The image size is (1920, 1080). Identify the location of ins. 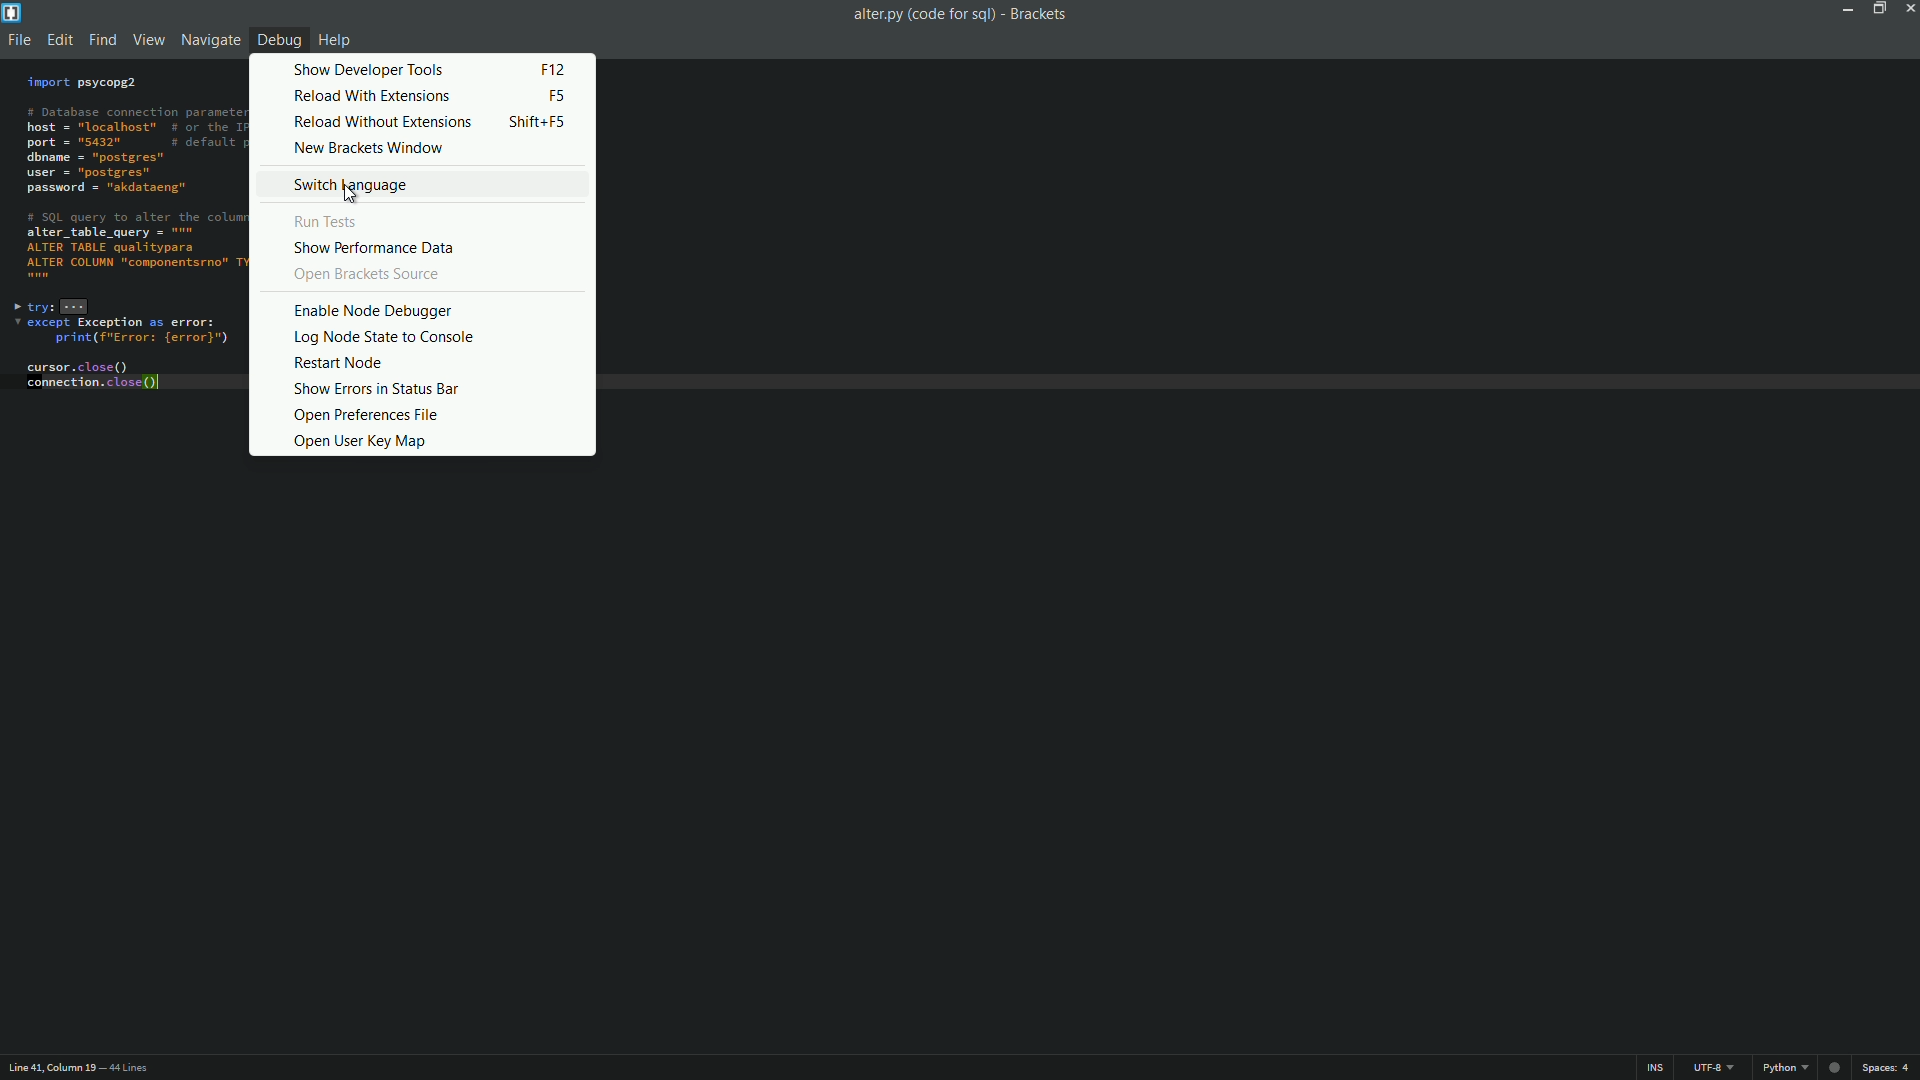
(1655, 1069).